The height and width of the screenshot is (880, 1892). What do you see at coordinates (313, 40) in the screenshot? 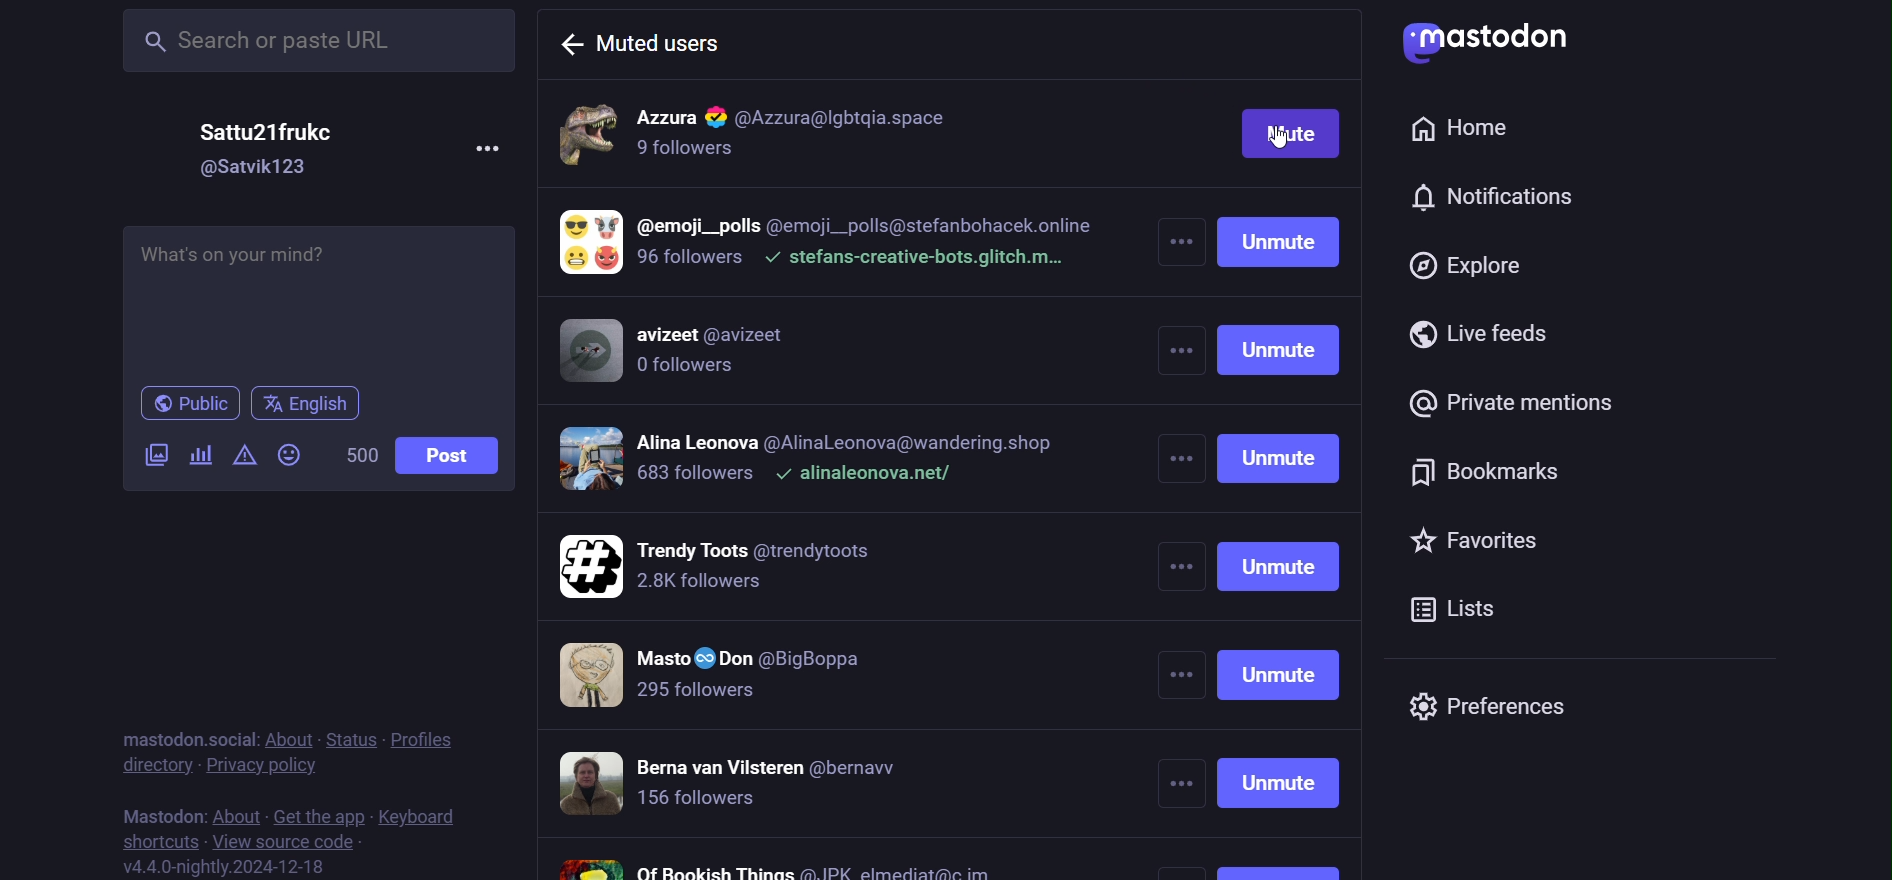
I see `search` at bounding box center [313, 40].